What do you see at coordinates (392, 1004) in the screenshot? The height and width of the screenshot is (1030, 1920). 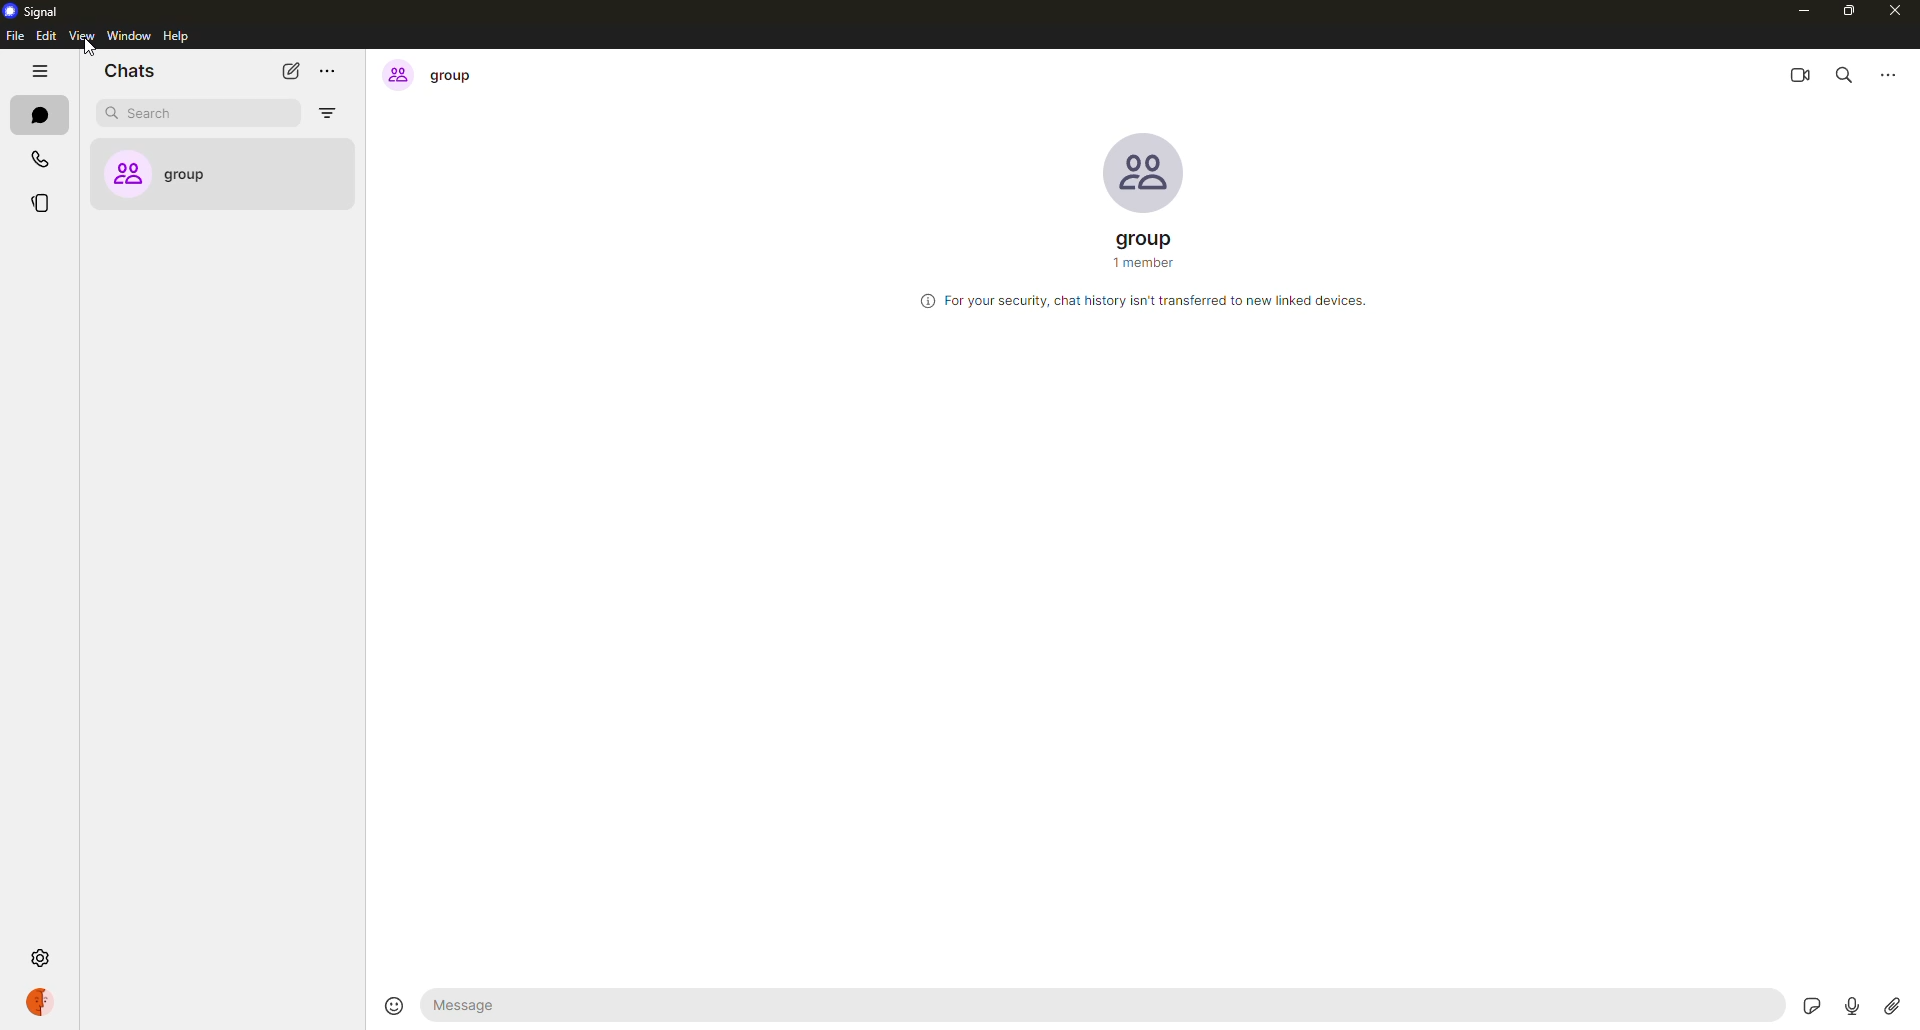 I see `emoji` at bounding box center [392, 1004].